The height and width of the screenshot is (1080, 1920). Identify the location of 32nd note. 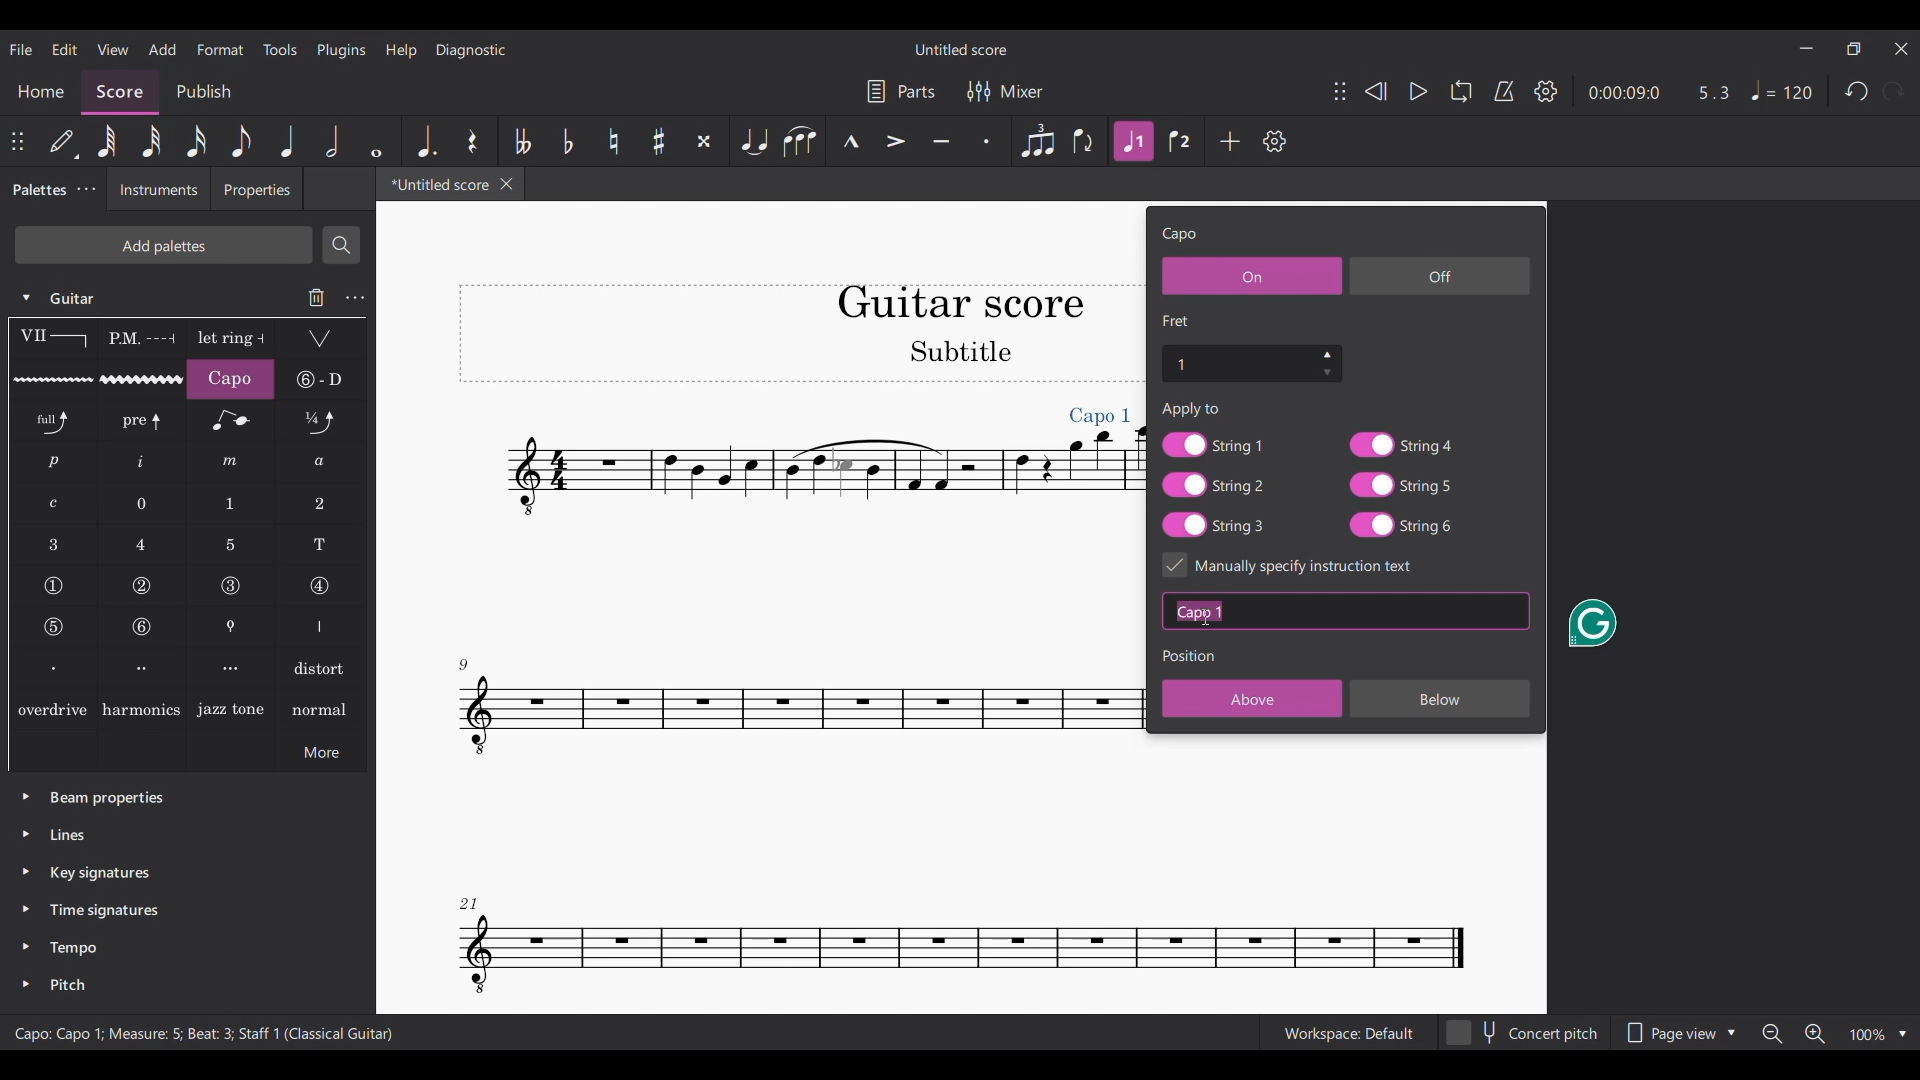
(151, 141).